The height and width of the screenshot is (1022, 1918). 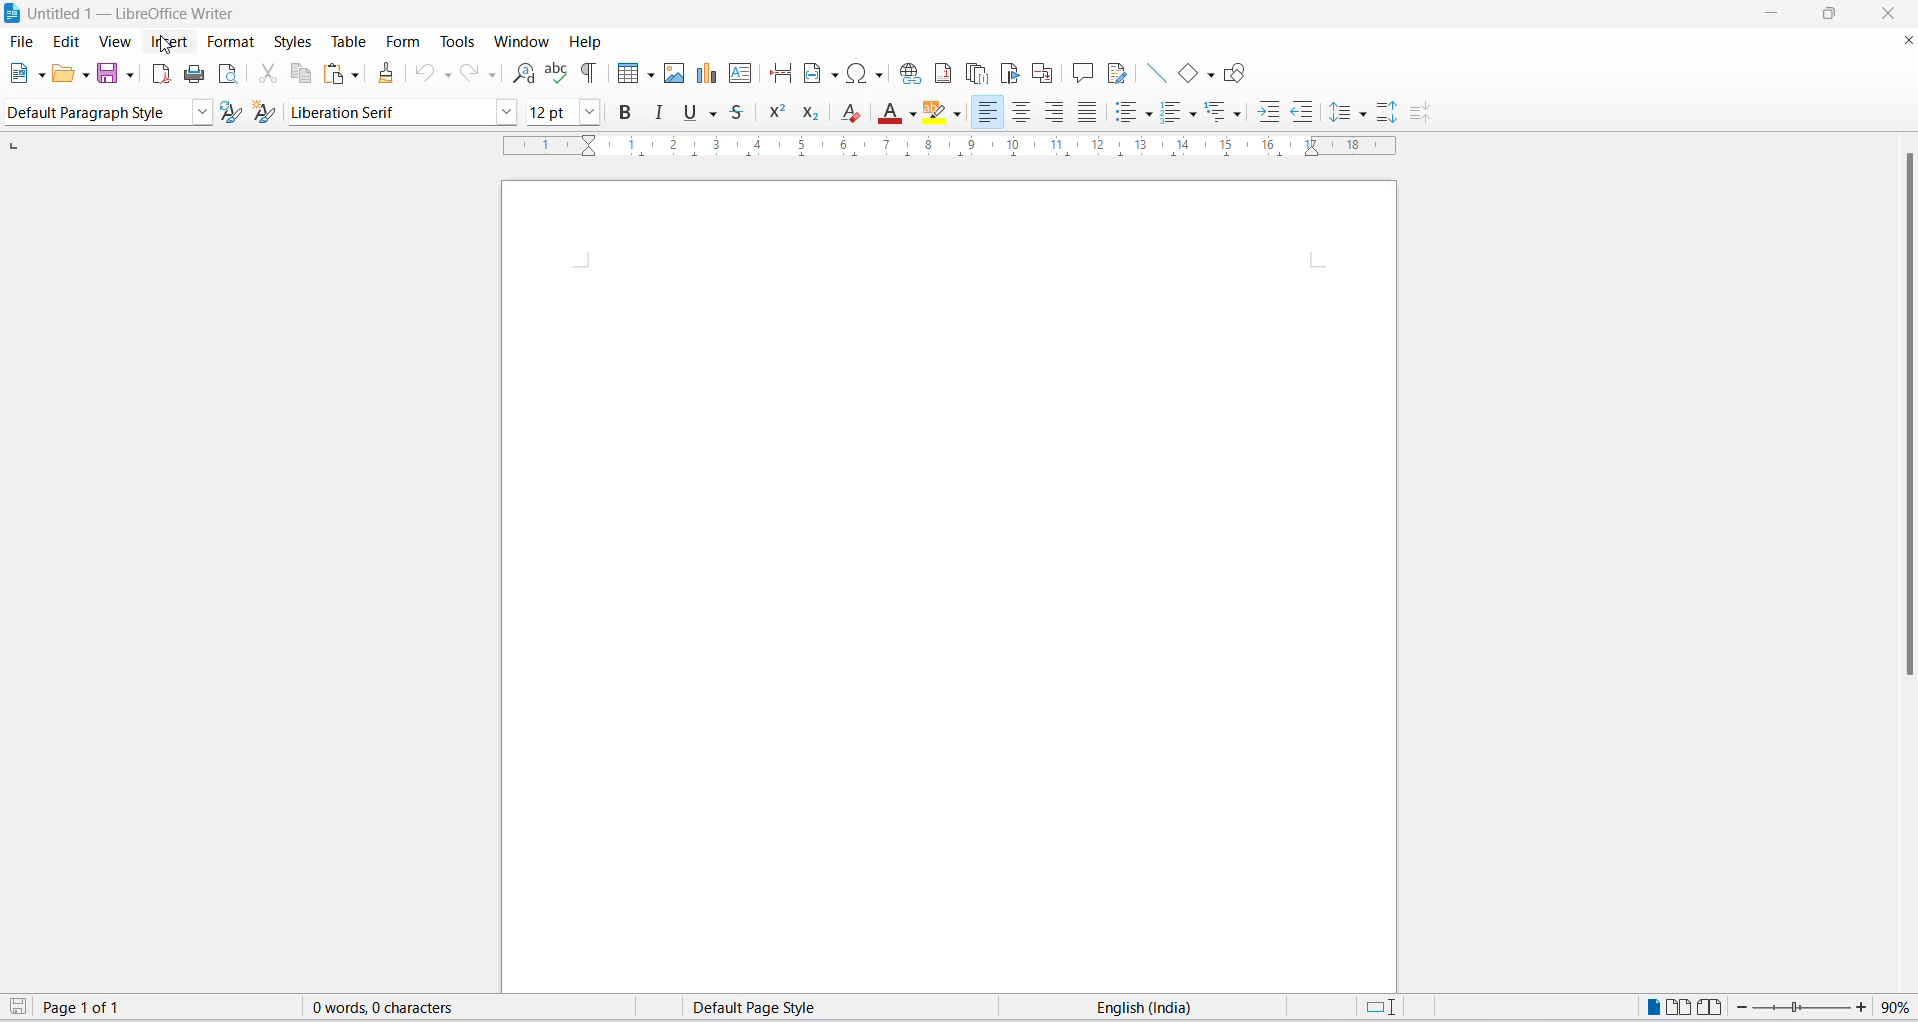 I want to click on styles, so click(x=290, y=39).